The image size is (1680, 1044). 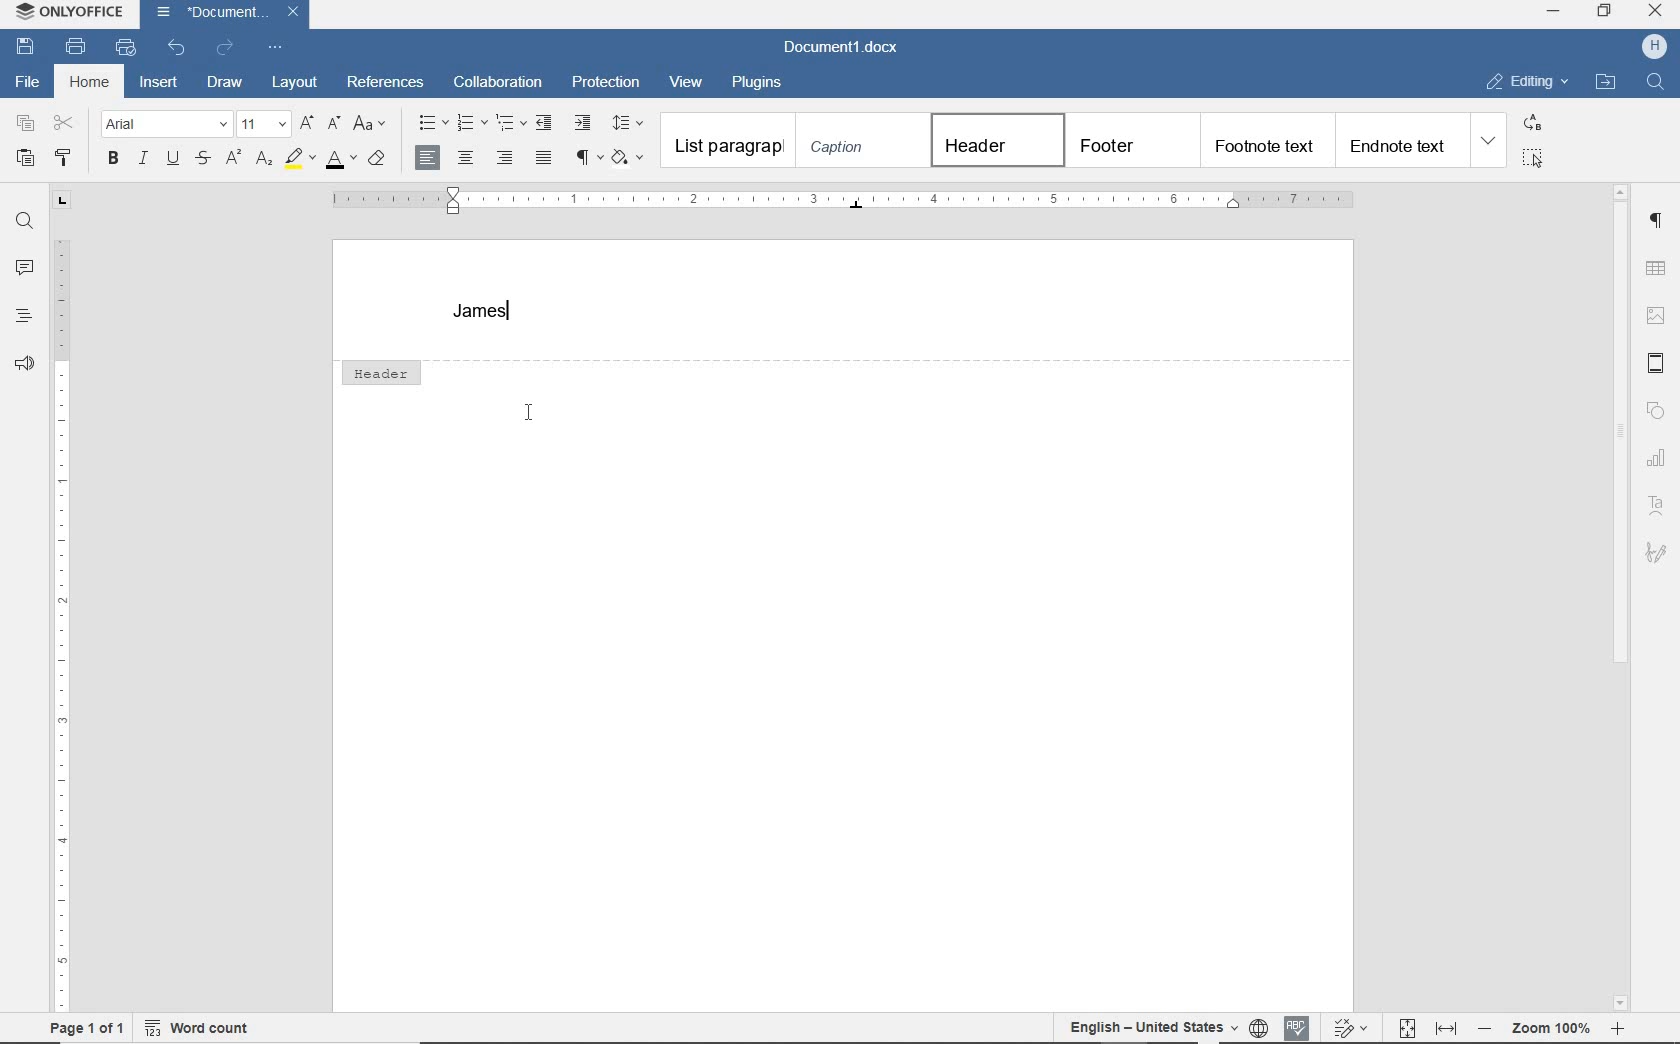 What do you see at coordinates (529, 415) in the screenshot?
I see `Text cursor` at bounding box center [529, 415].